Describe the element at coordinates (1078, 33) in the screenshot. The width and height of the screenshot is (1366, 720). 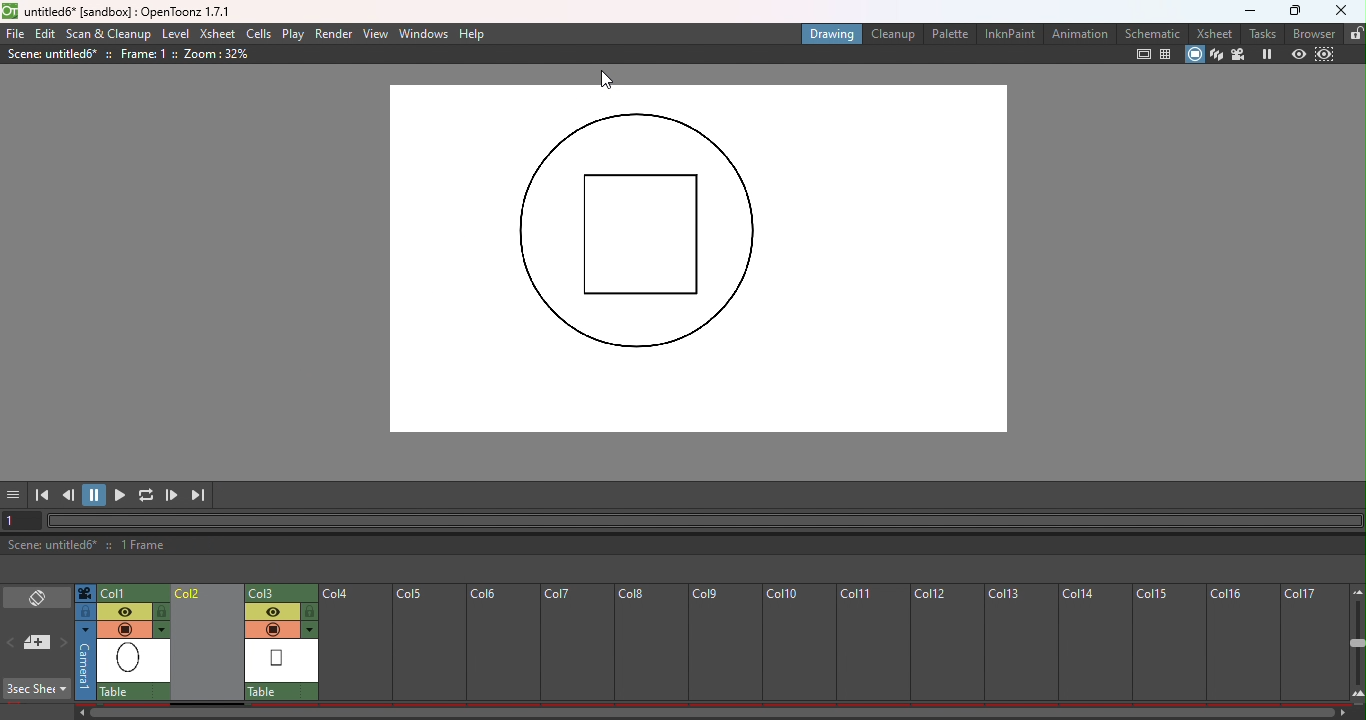
I see `Animation` at that location.